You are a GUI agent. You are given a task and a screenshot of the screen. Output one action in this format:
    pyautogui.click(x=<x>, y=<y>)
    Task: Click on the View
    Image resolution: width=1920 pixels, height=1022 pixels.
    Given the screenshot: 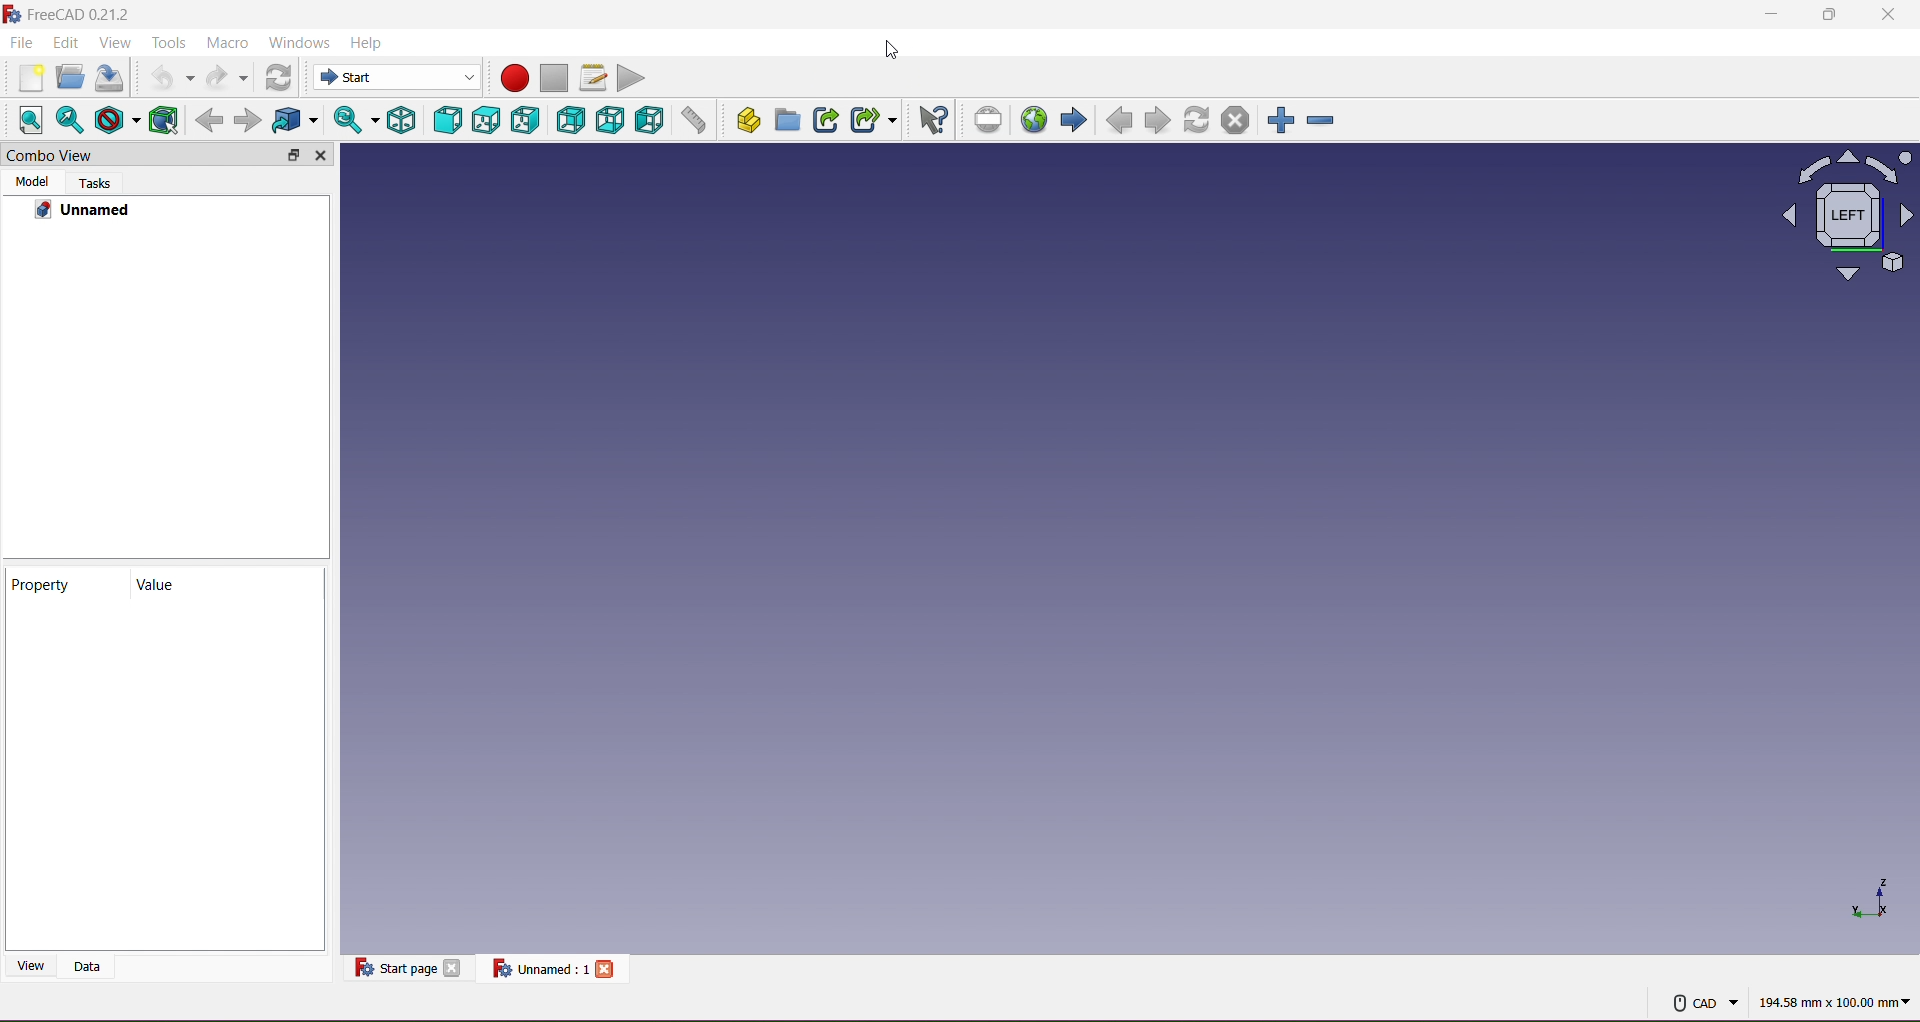 What is the action you would take?
    pyautogui.click(x=114, y=42)
    